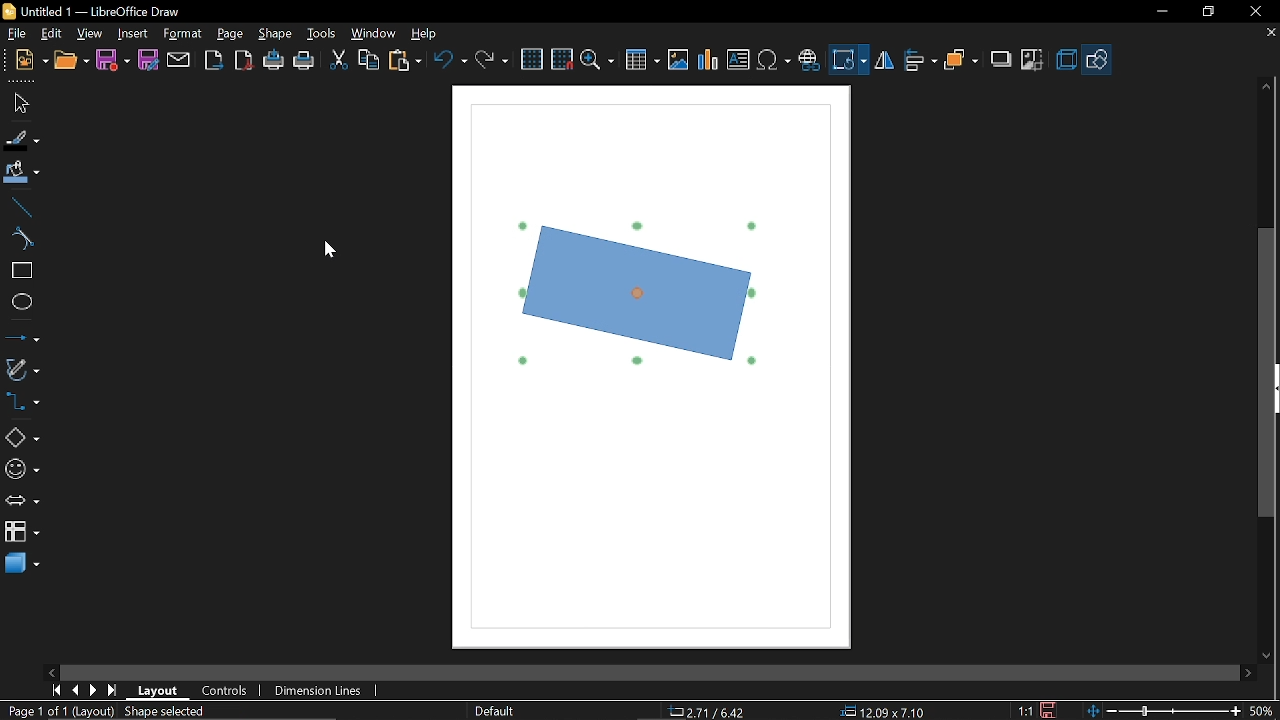  Describe the element at coordinates (91, 10) in the screenshot. I see `Untitled 1 - LibreOffice Draw` at that location.